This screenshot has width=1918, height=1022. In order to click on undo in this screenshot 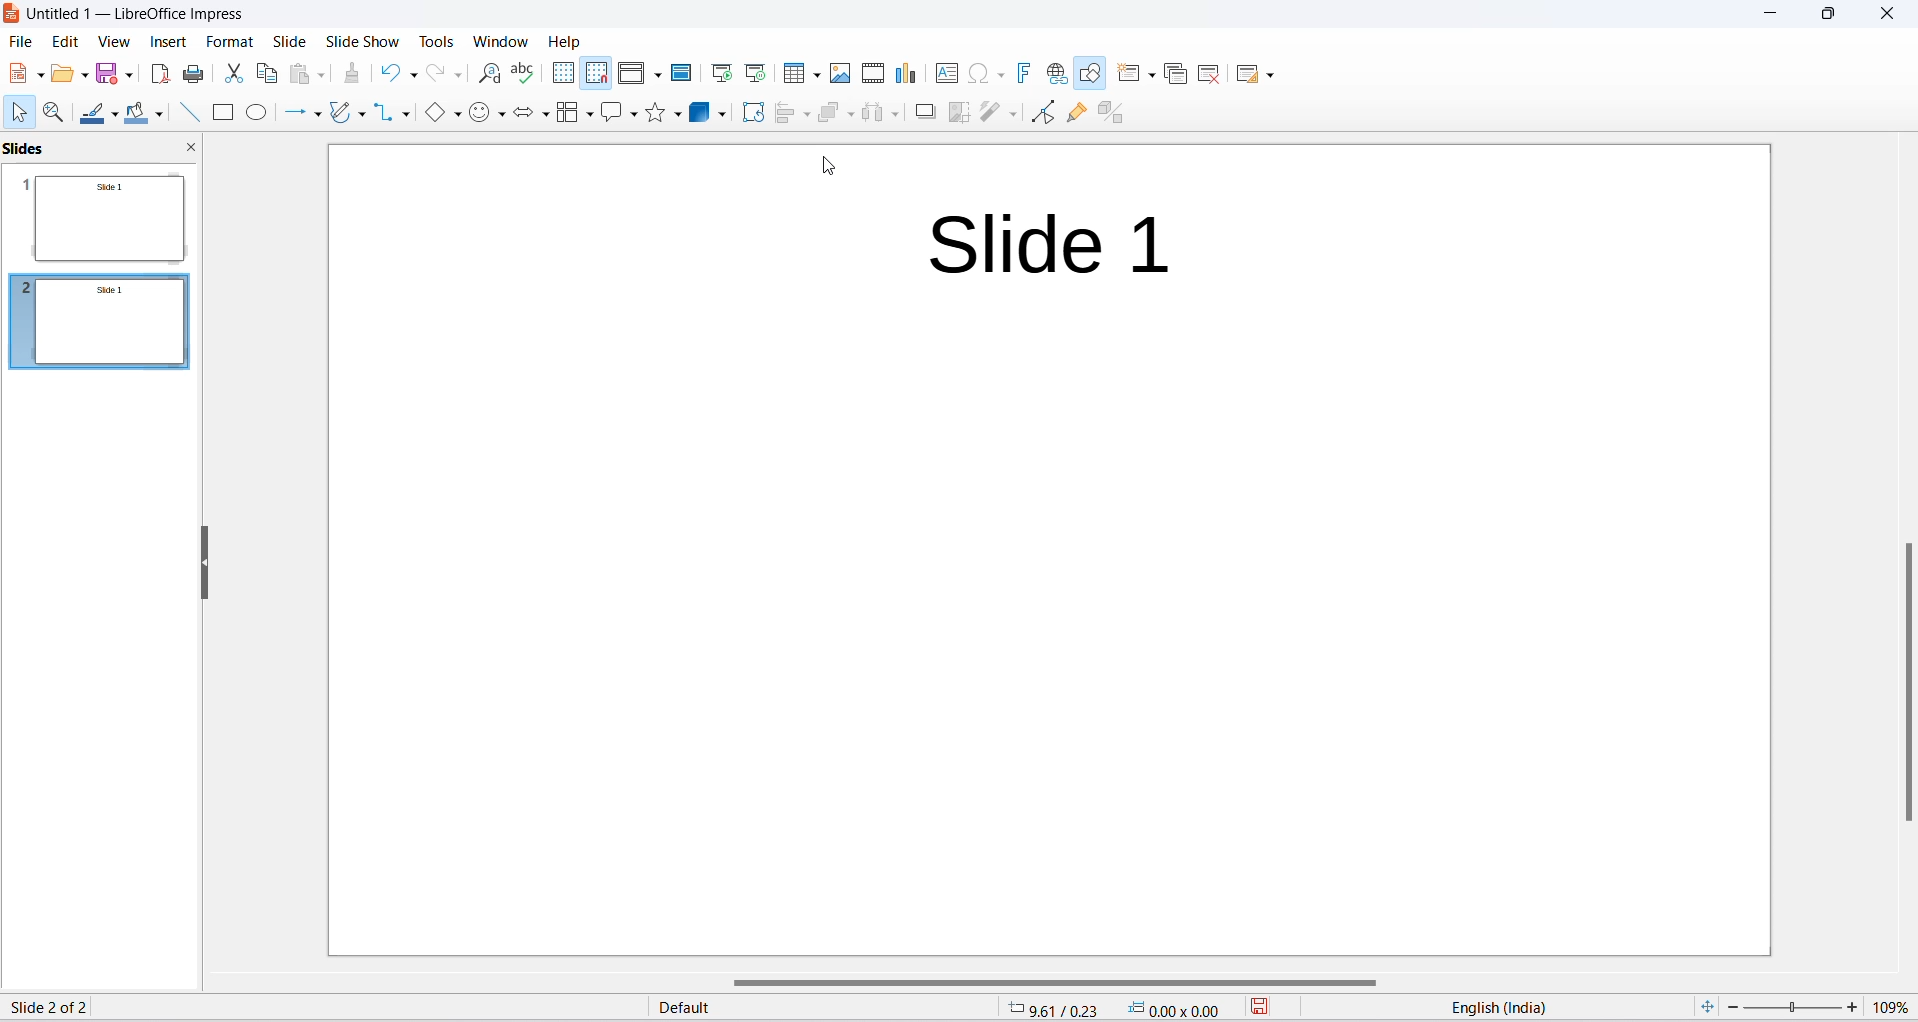, I will do `click(397, 74)`.